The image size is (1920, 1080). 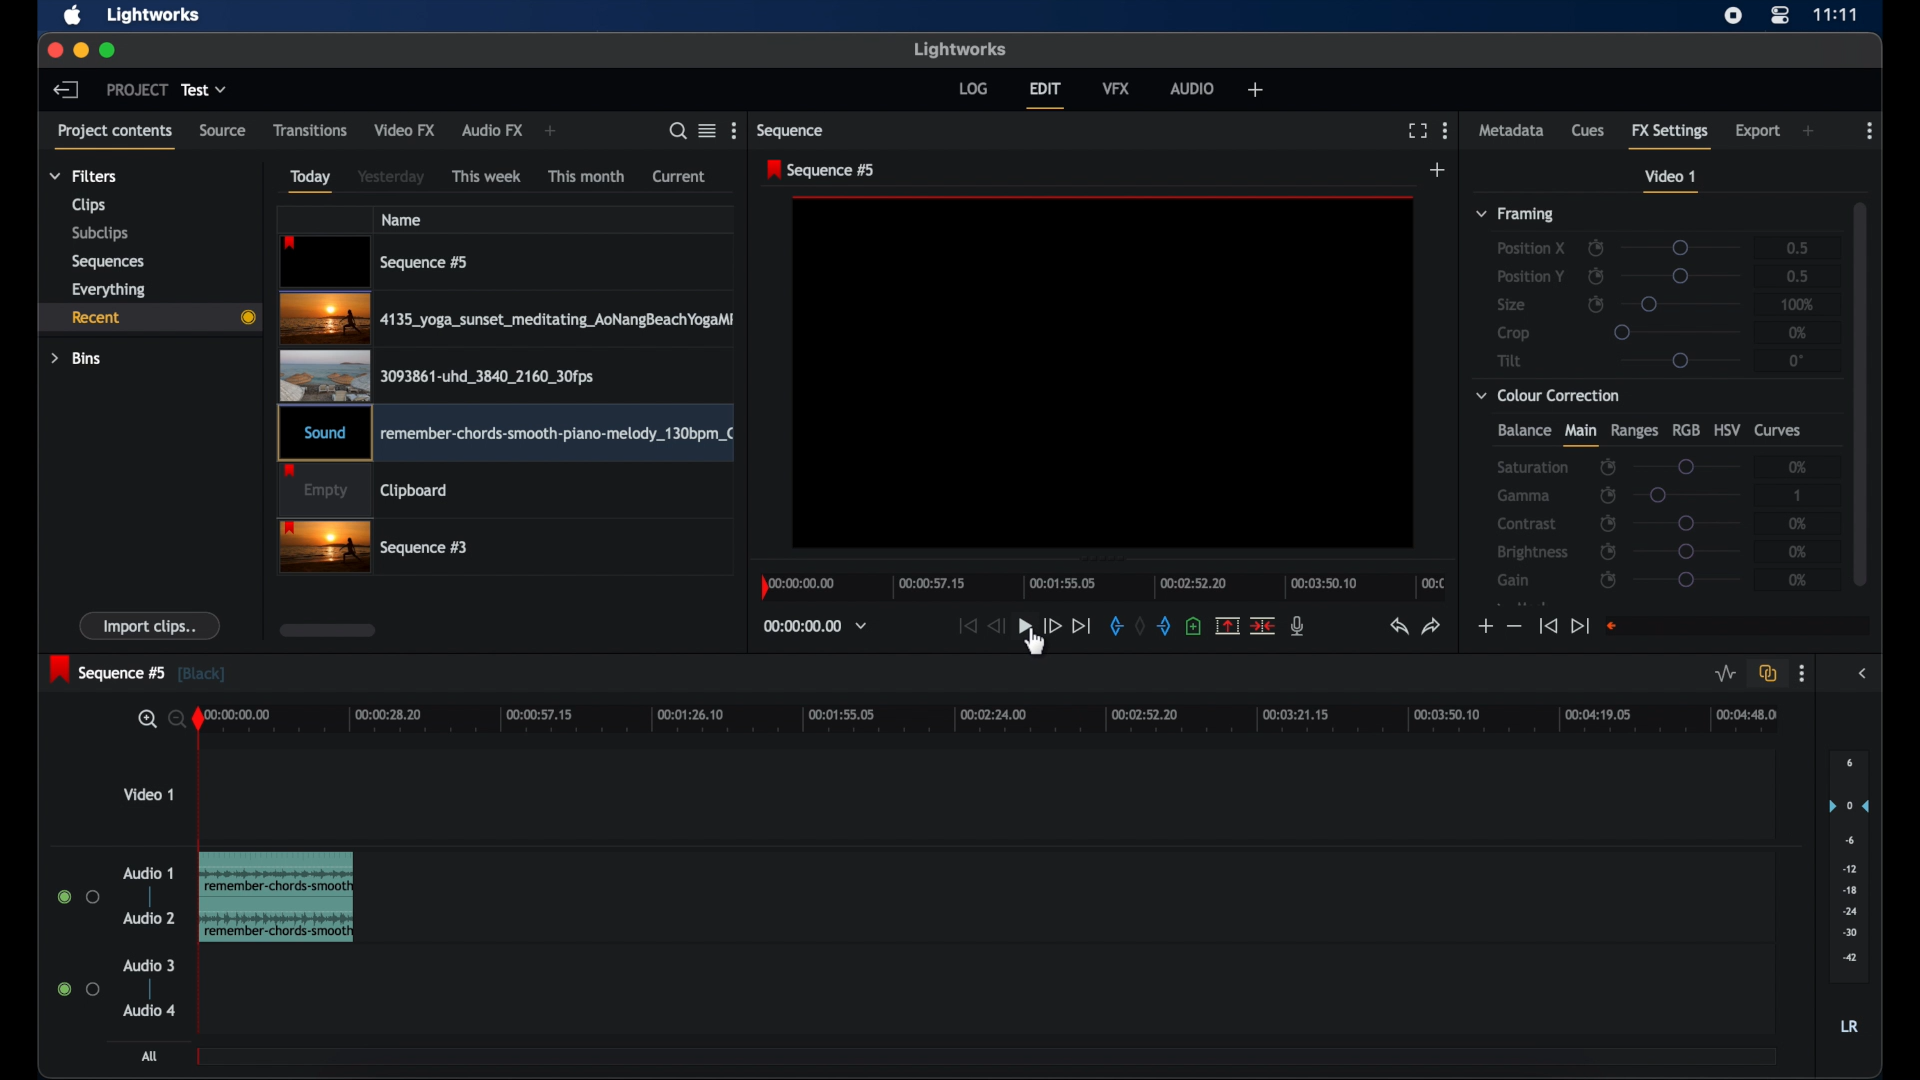 I want to click on add, so click(x=1255, y=89).